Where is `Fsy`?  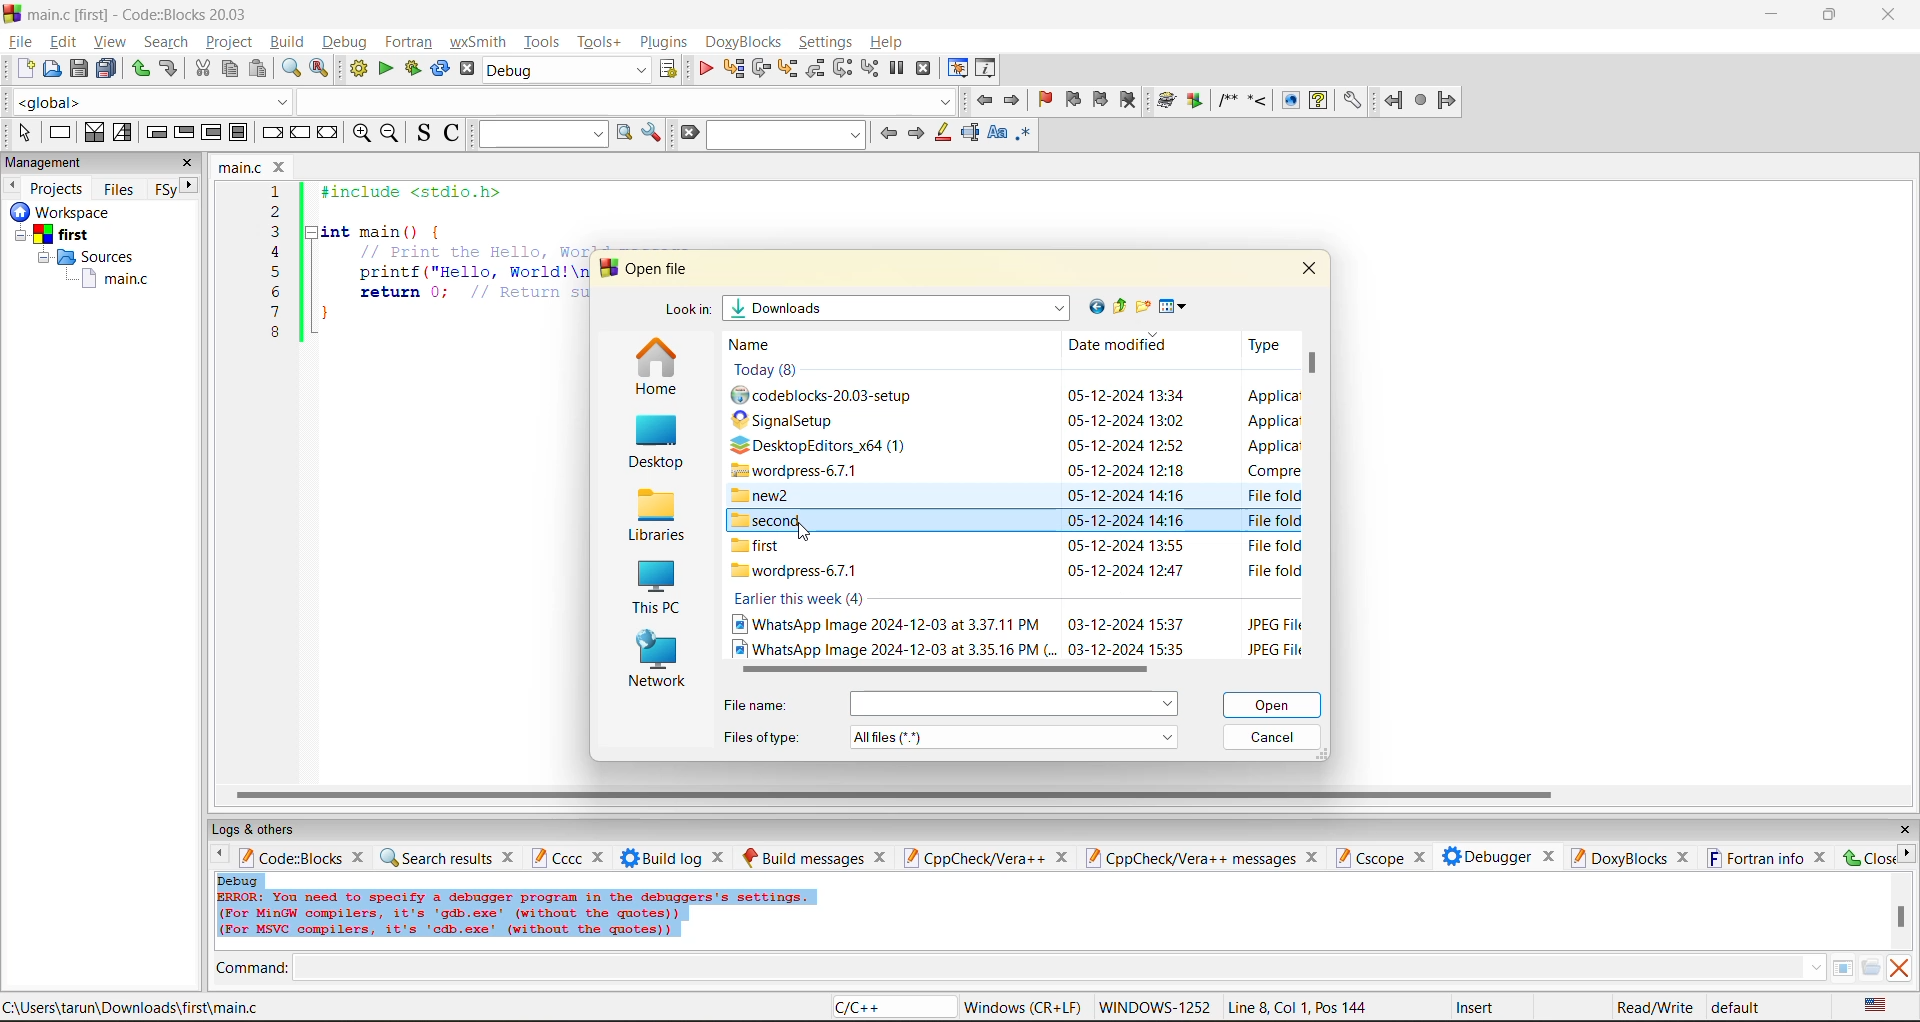 Fsy is located at coordinates (164, 190).